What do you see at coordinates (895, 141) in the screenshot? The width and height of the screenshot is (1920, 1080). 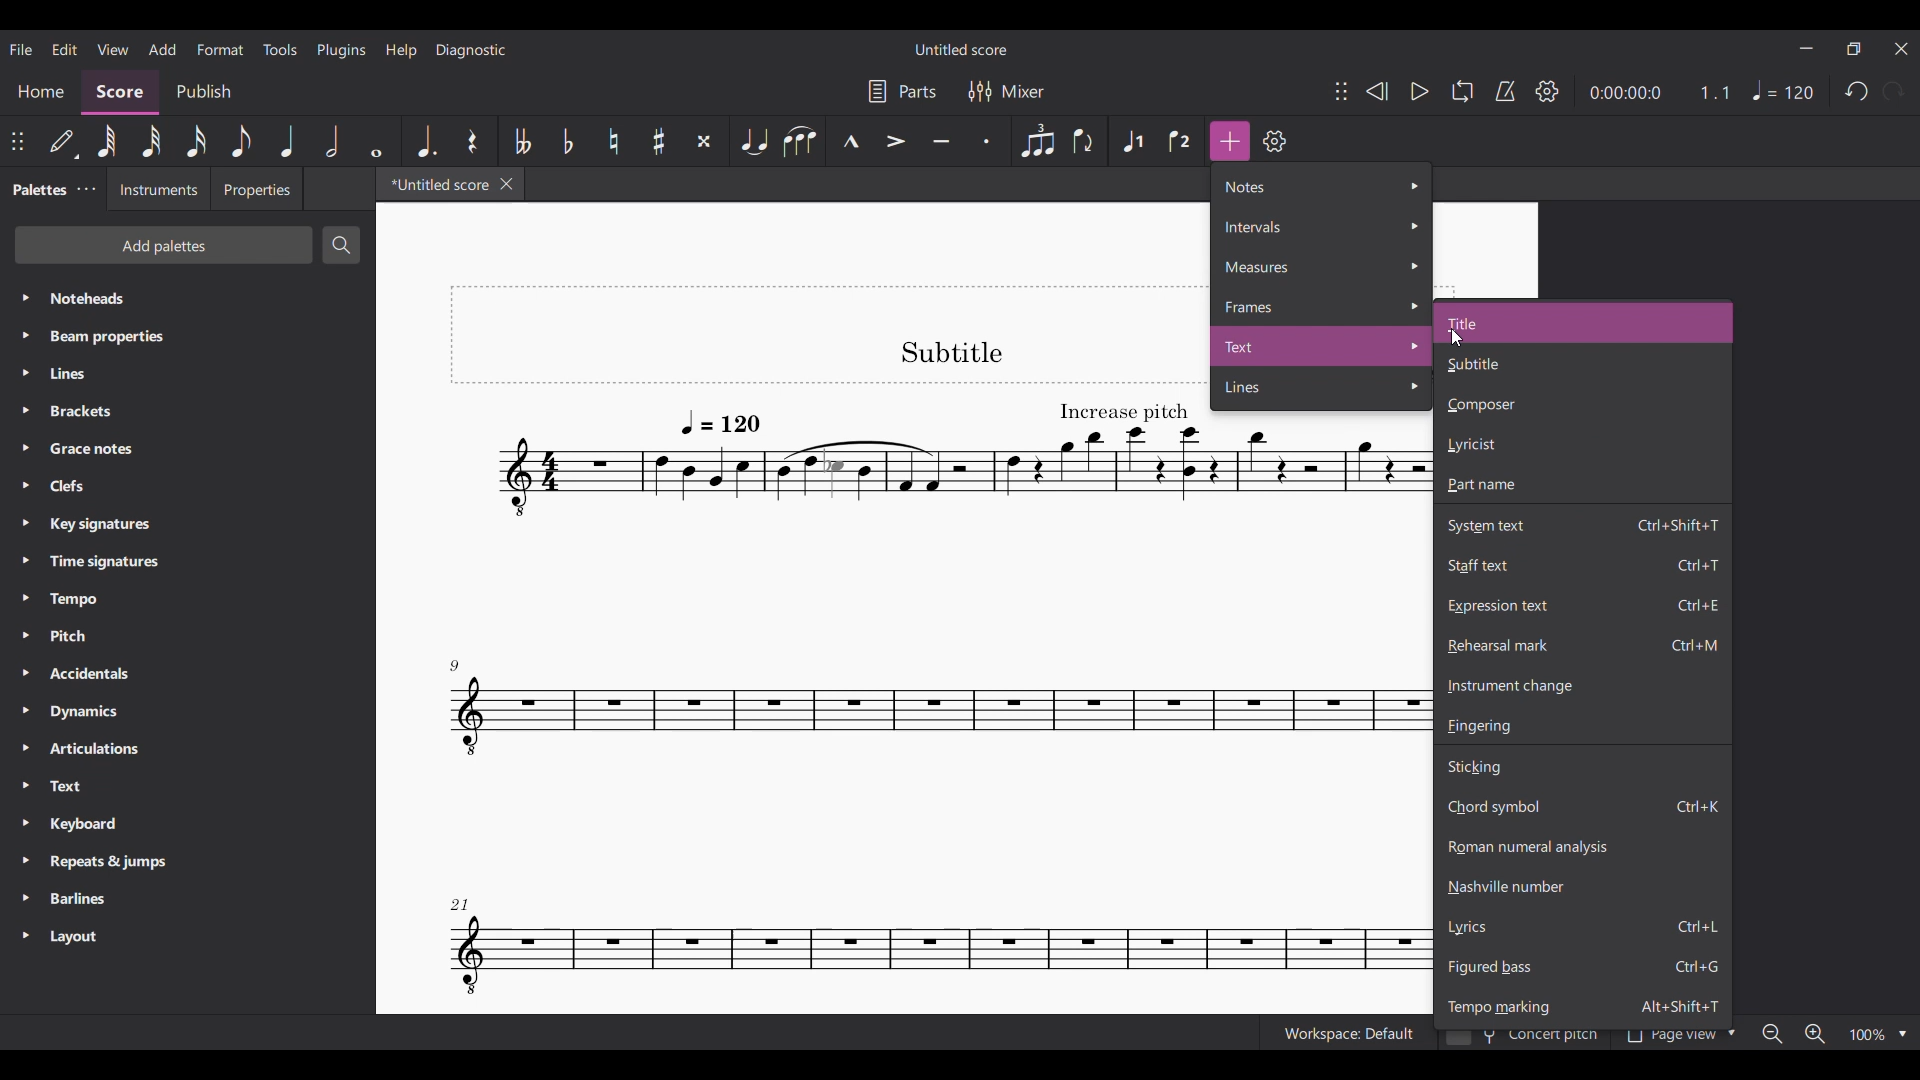 I see `Accent` at bounding box center [895, 141].